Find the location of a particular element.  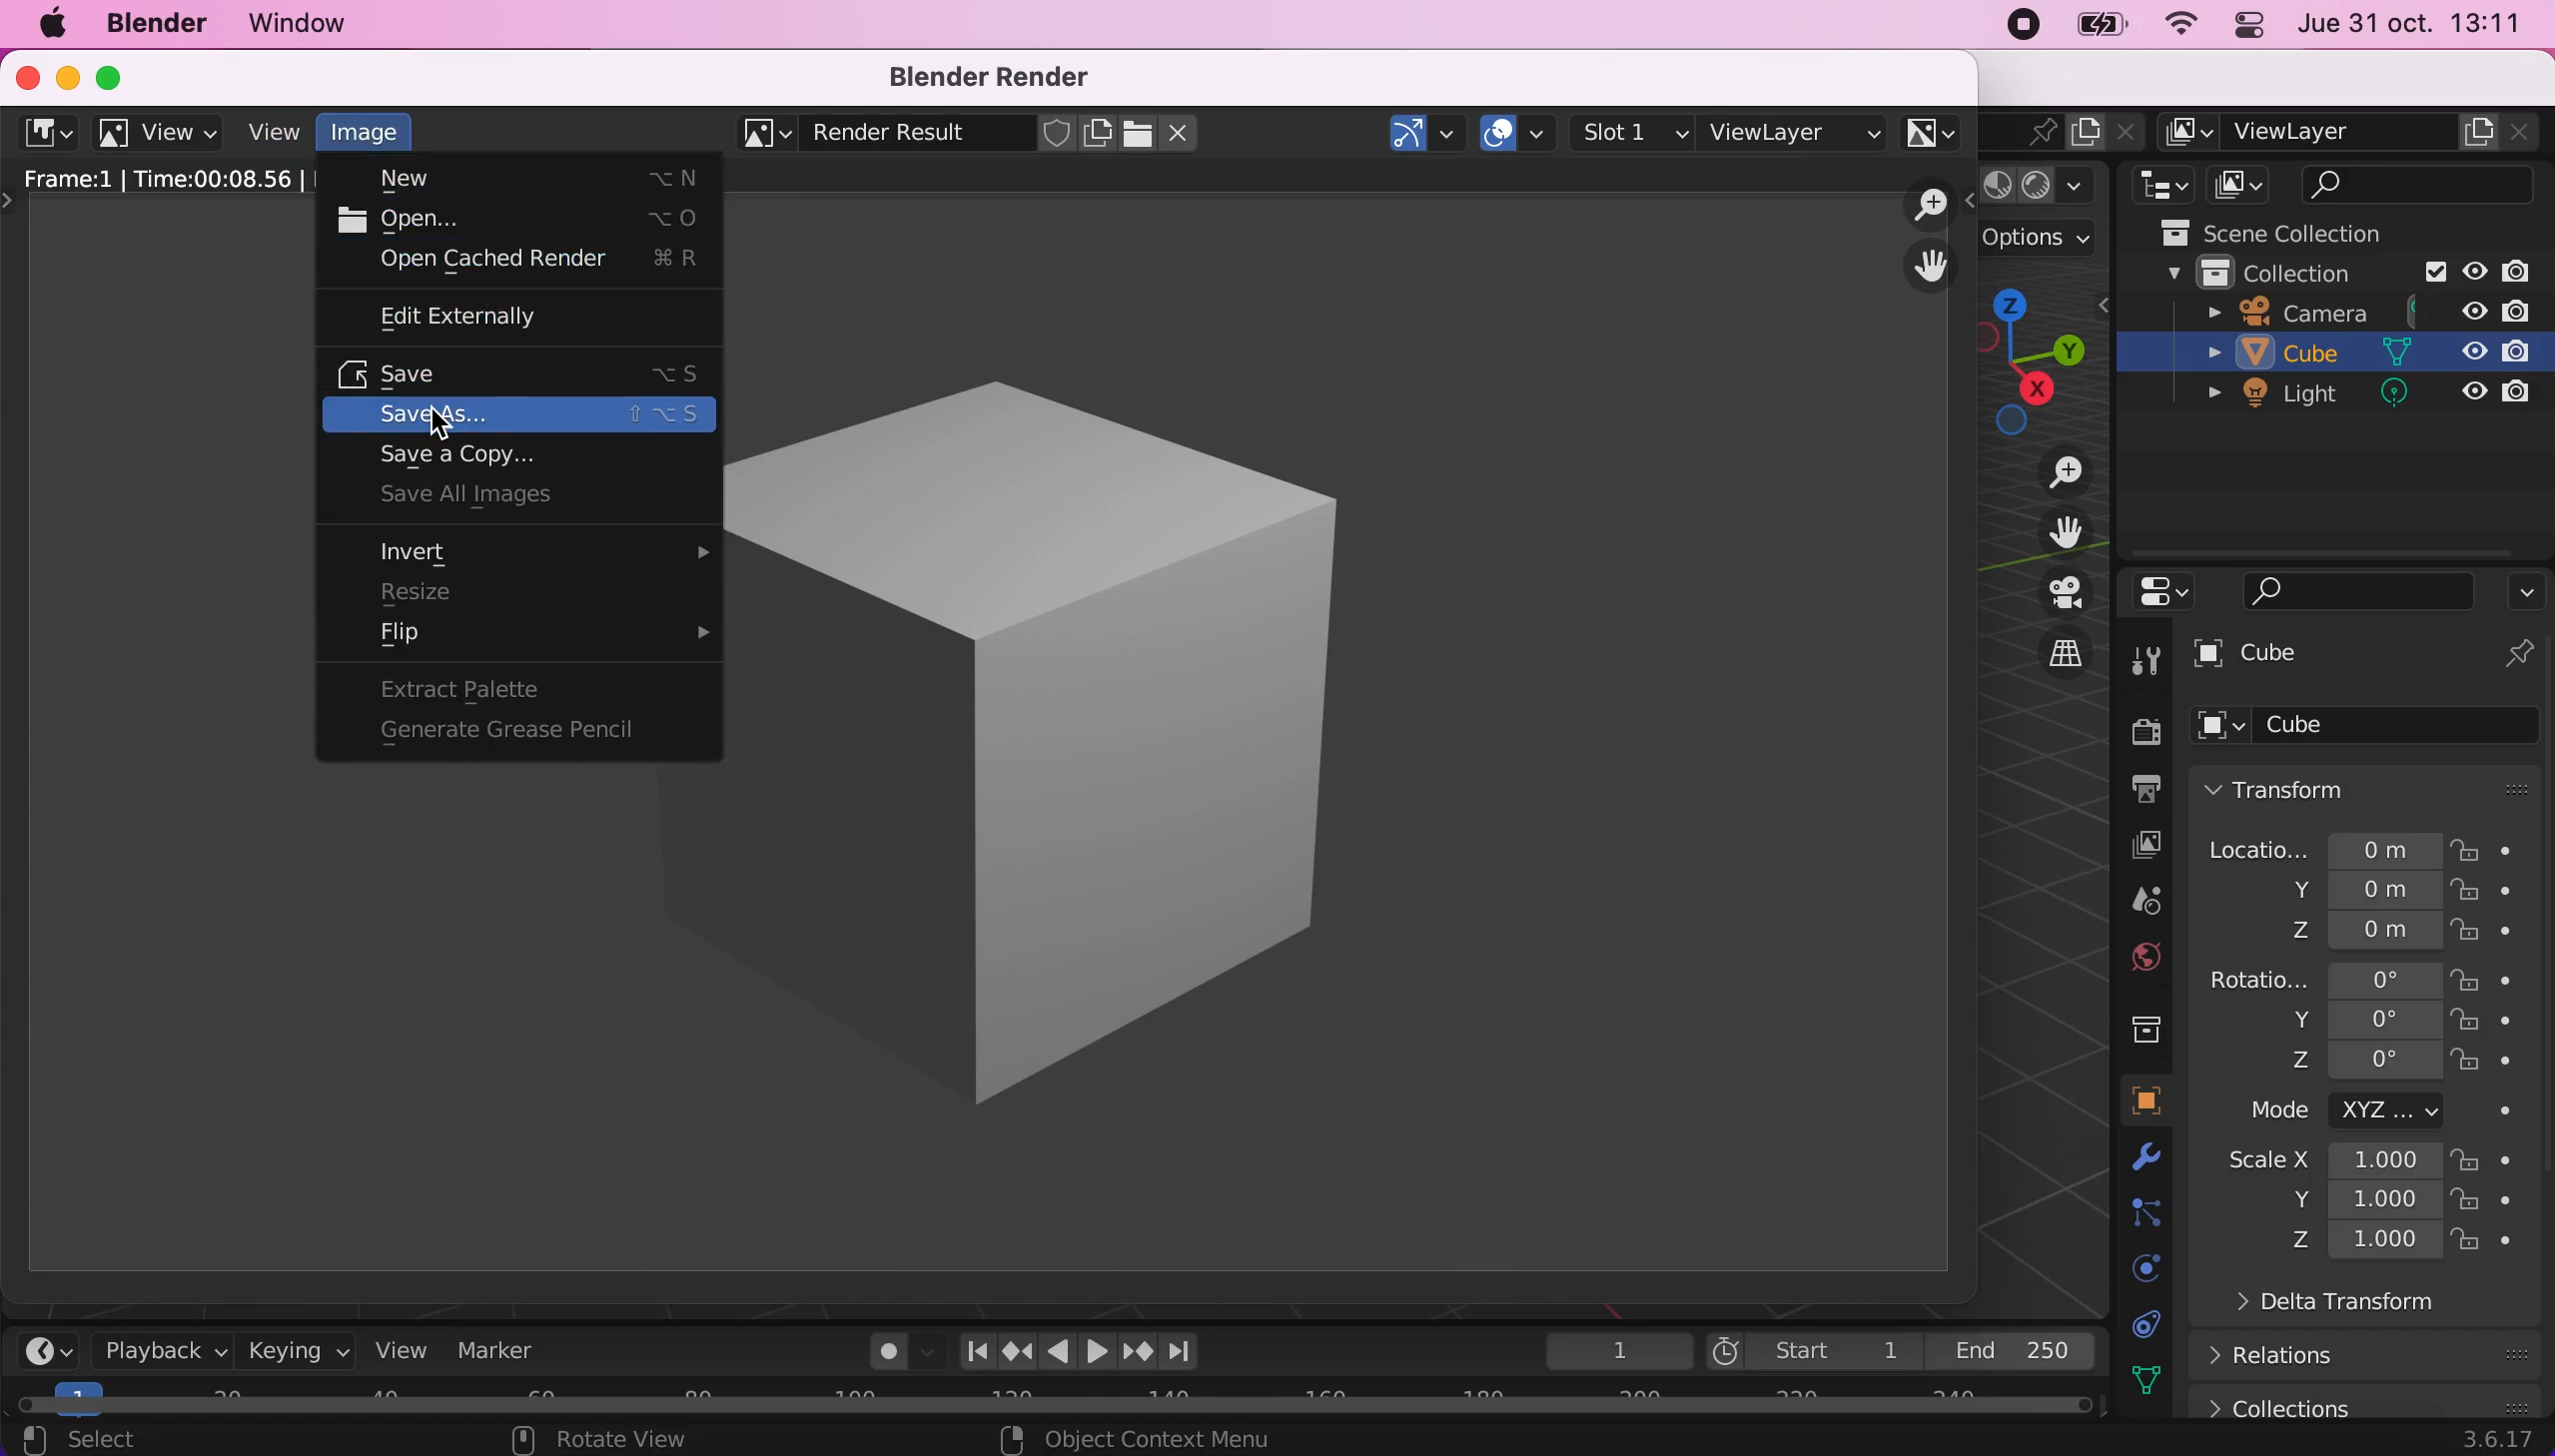

scene is located at coordinates (2026, 130).